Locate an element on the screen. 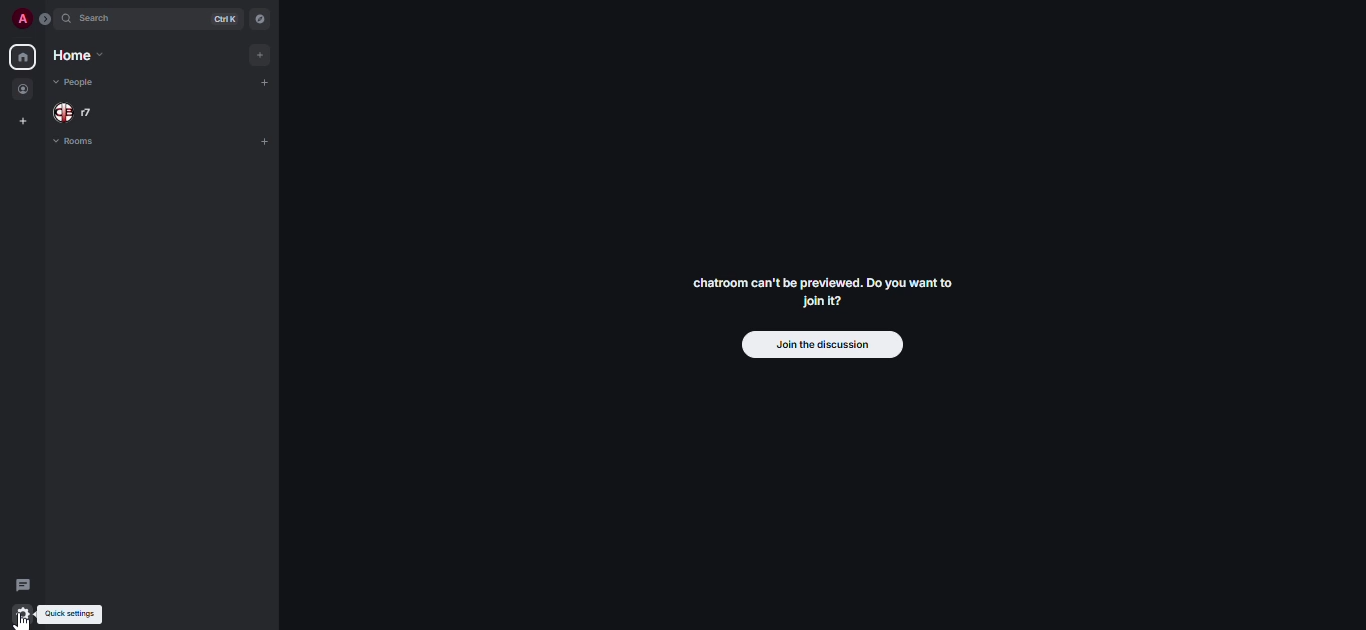 Image resolution: width=1366 pixels, height=630 pixels. add is located at coordinates (267, 140).